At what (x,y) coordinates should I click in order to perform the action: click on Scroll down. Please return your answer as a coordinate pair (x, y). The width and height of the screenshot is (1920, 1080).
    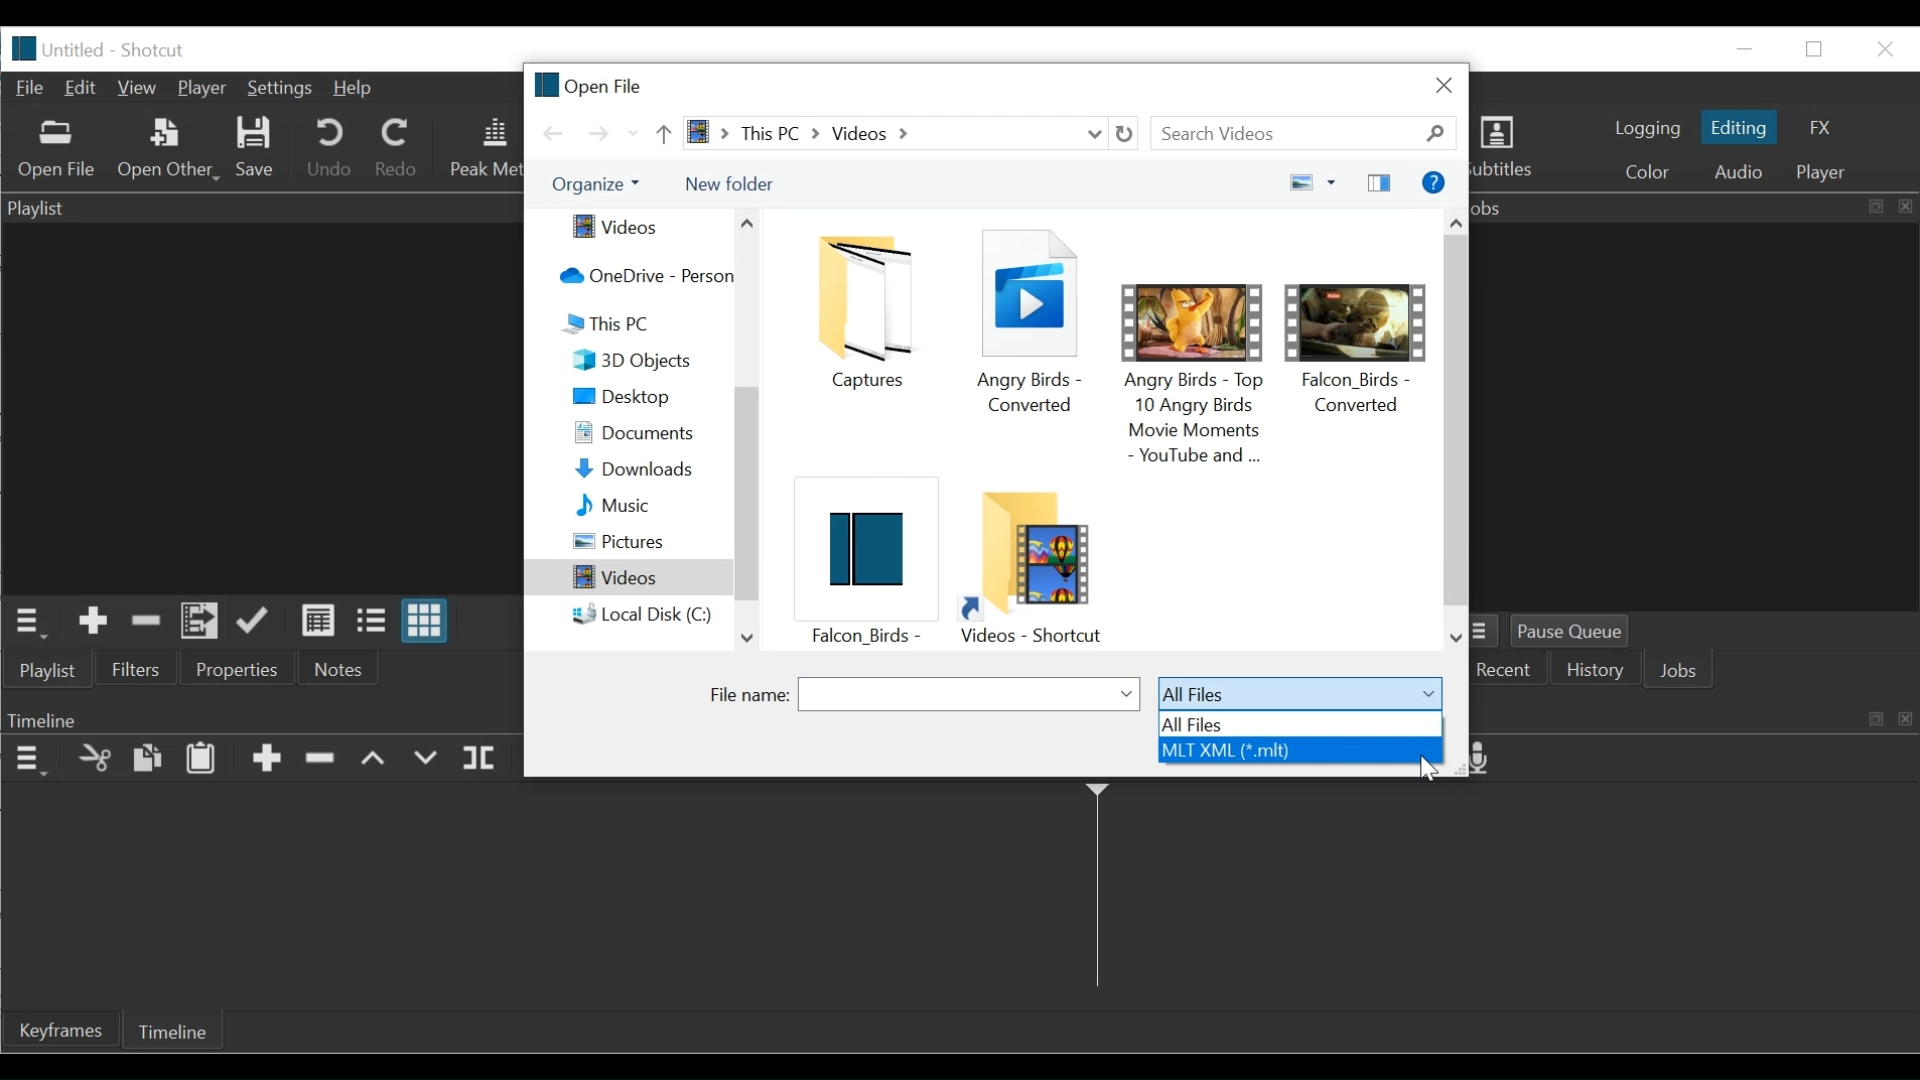
    Looking at the image, I should click on (1457, 639).